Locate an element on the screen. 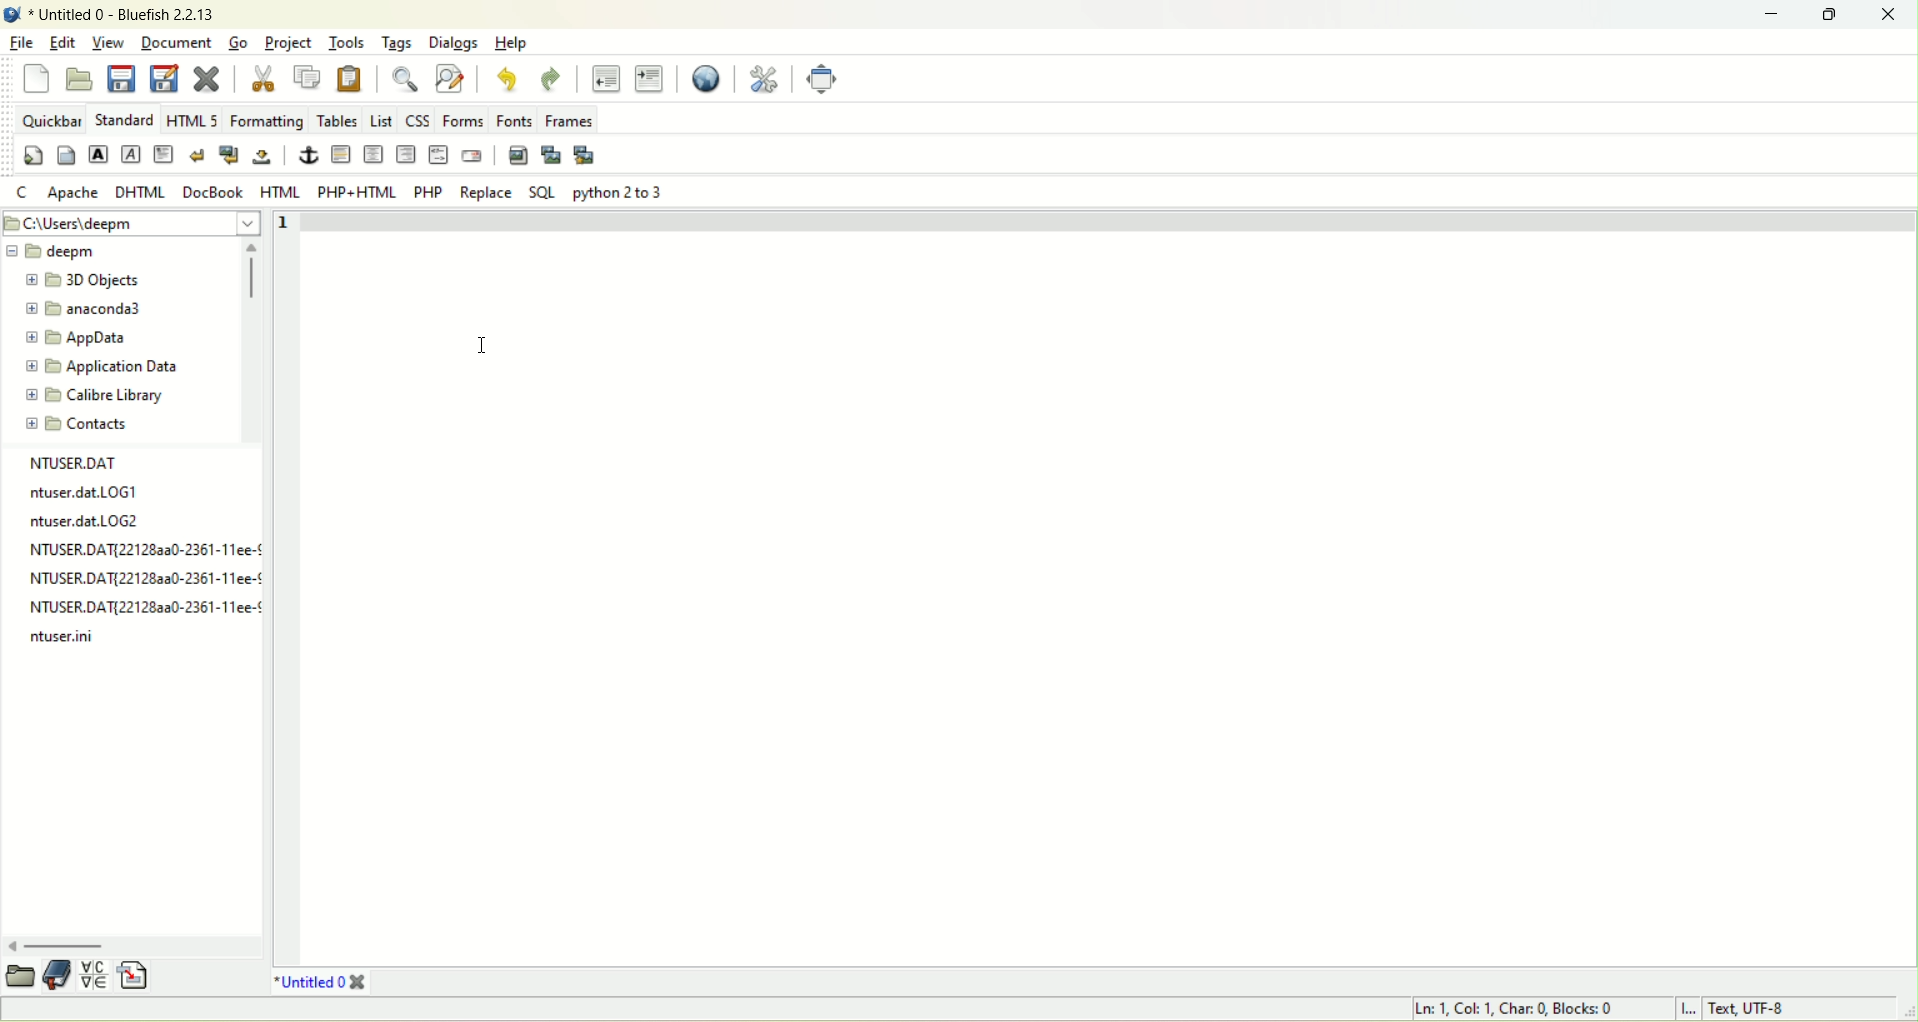 This screenshot has width=1918, height=1022. anchor is located at coordinates (310, 155).